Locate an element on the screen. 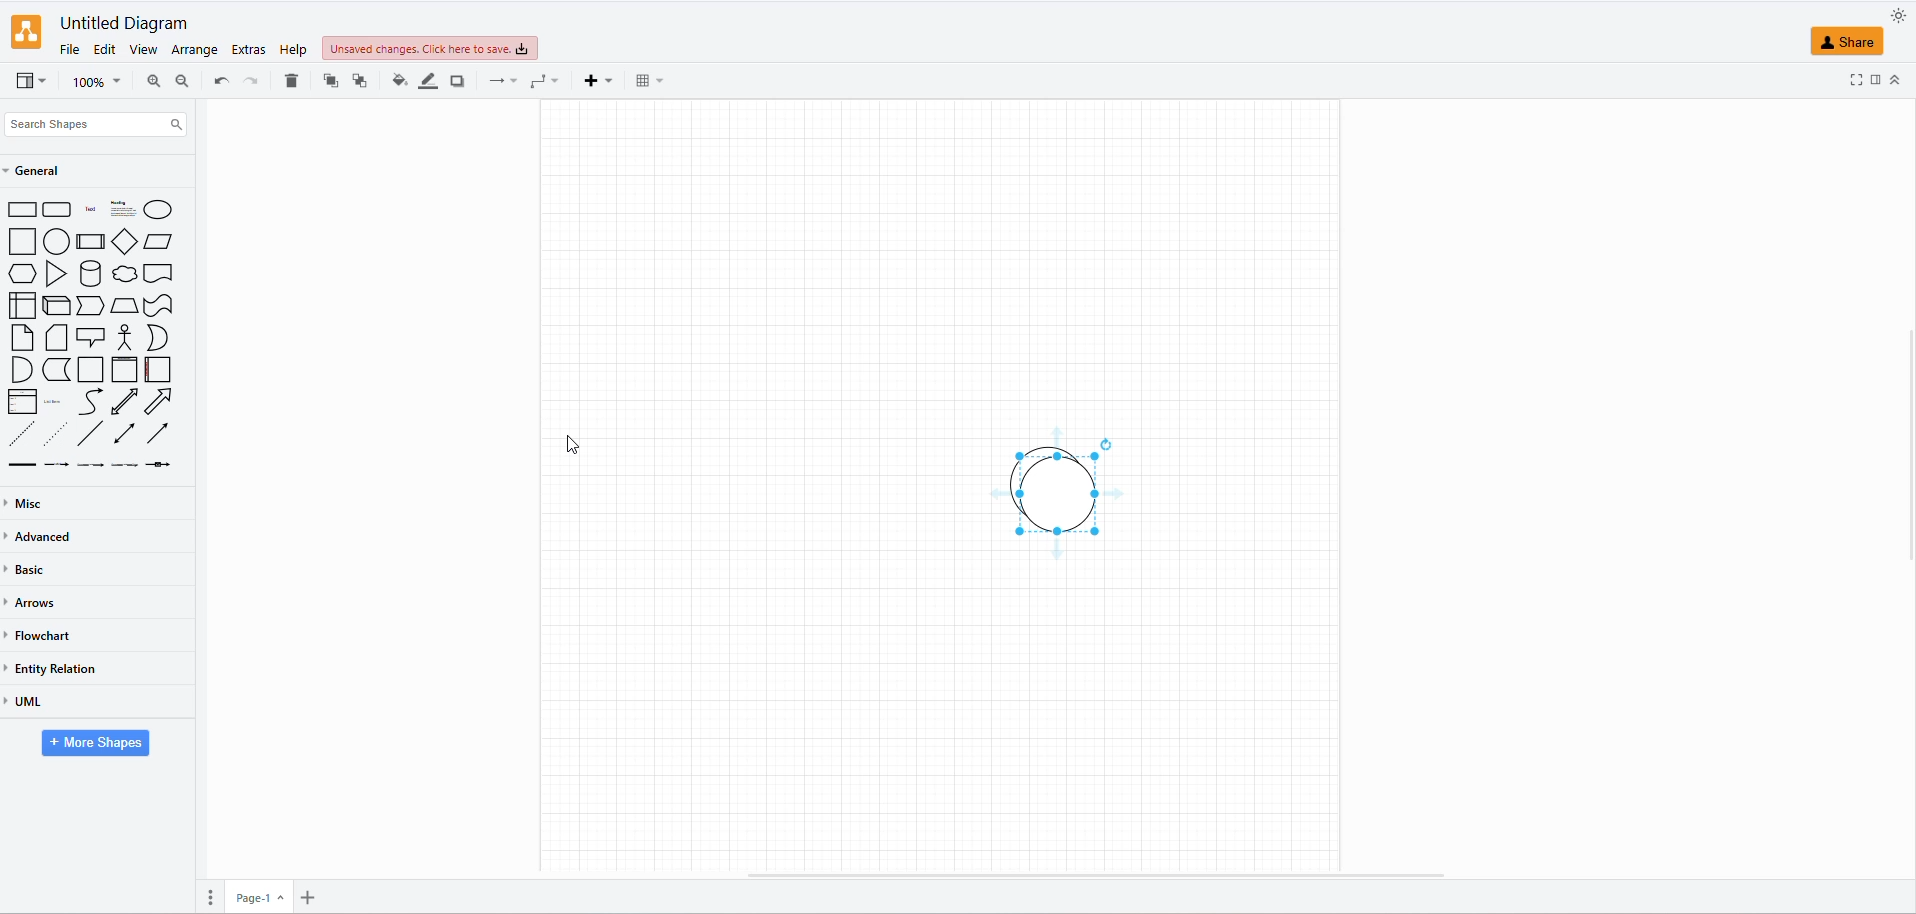  LINE is located at coordinates (86, 432).